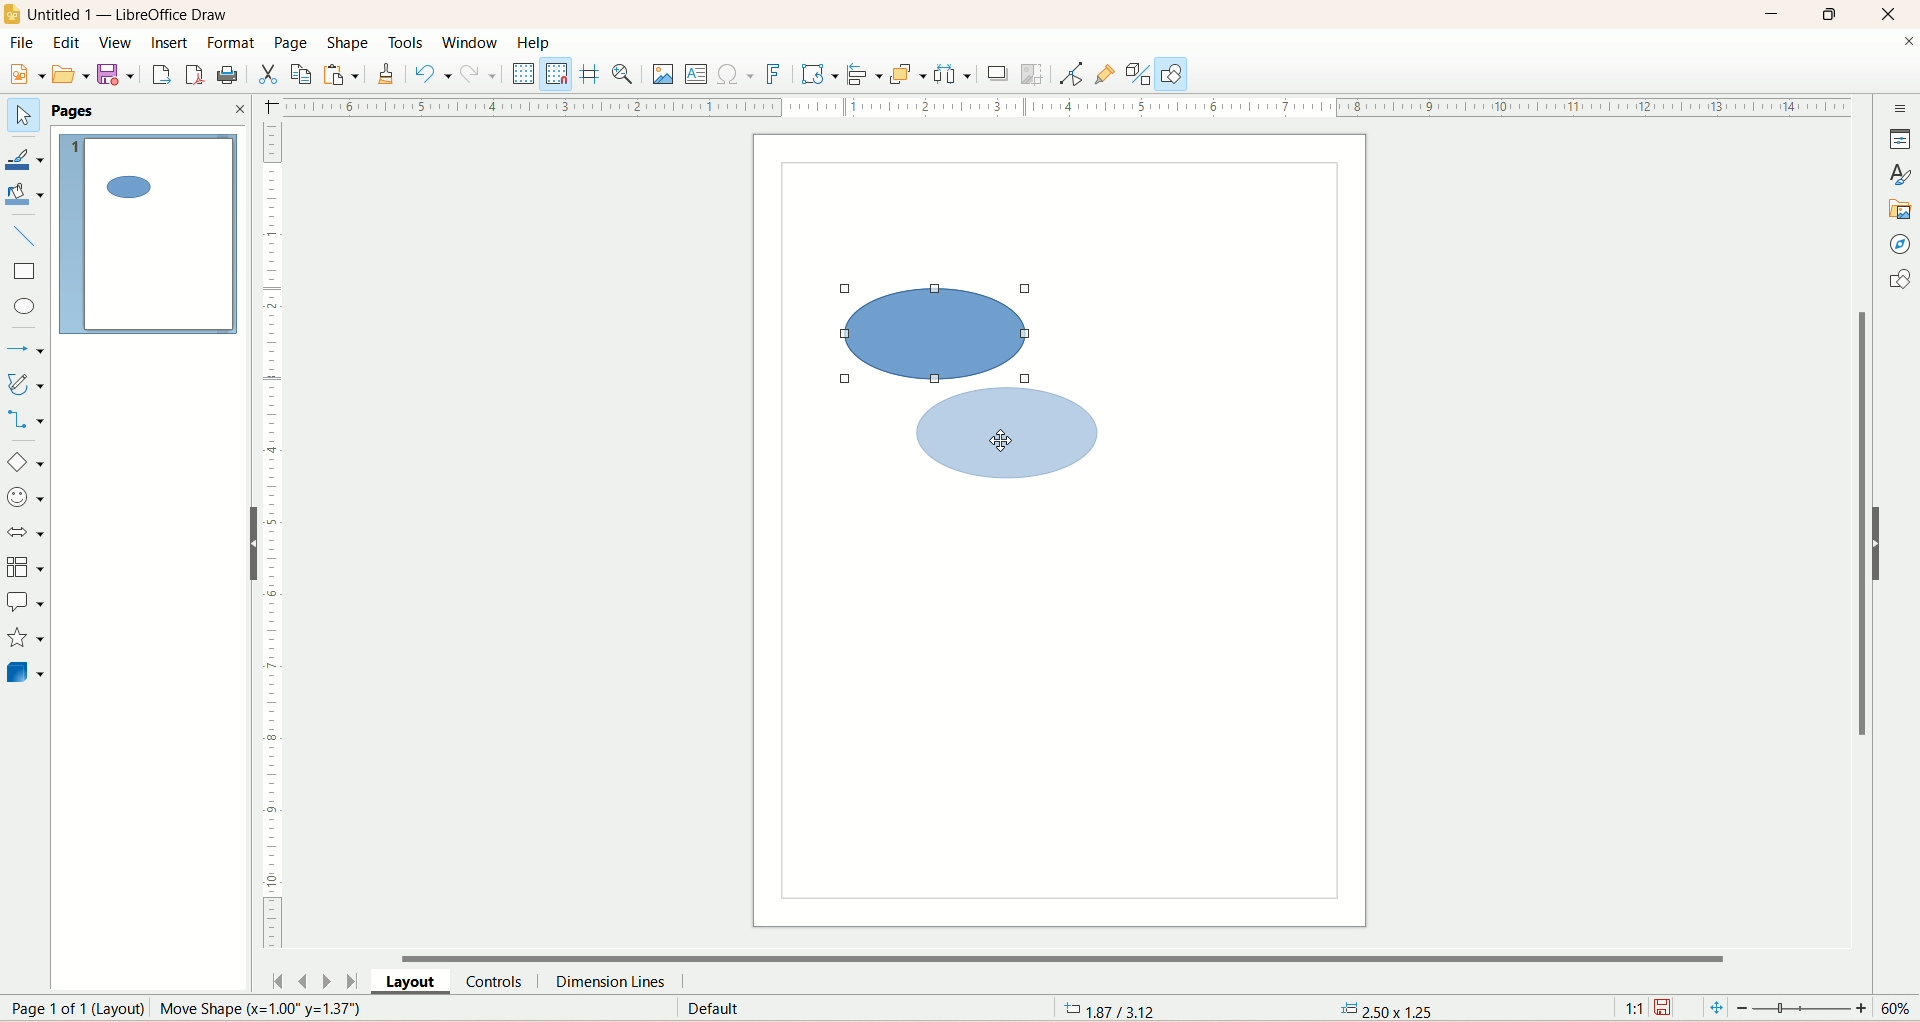  What do you see at coordinates (196, 74) in the screenshot?
I see `export directly as PDF` at bounding box center [196, 74].